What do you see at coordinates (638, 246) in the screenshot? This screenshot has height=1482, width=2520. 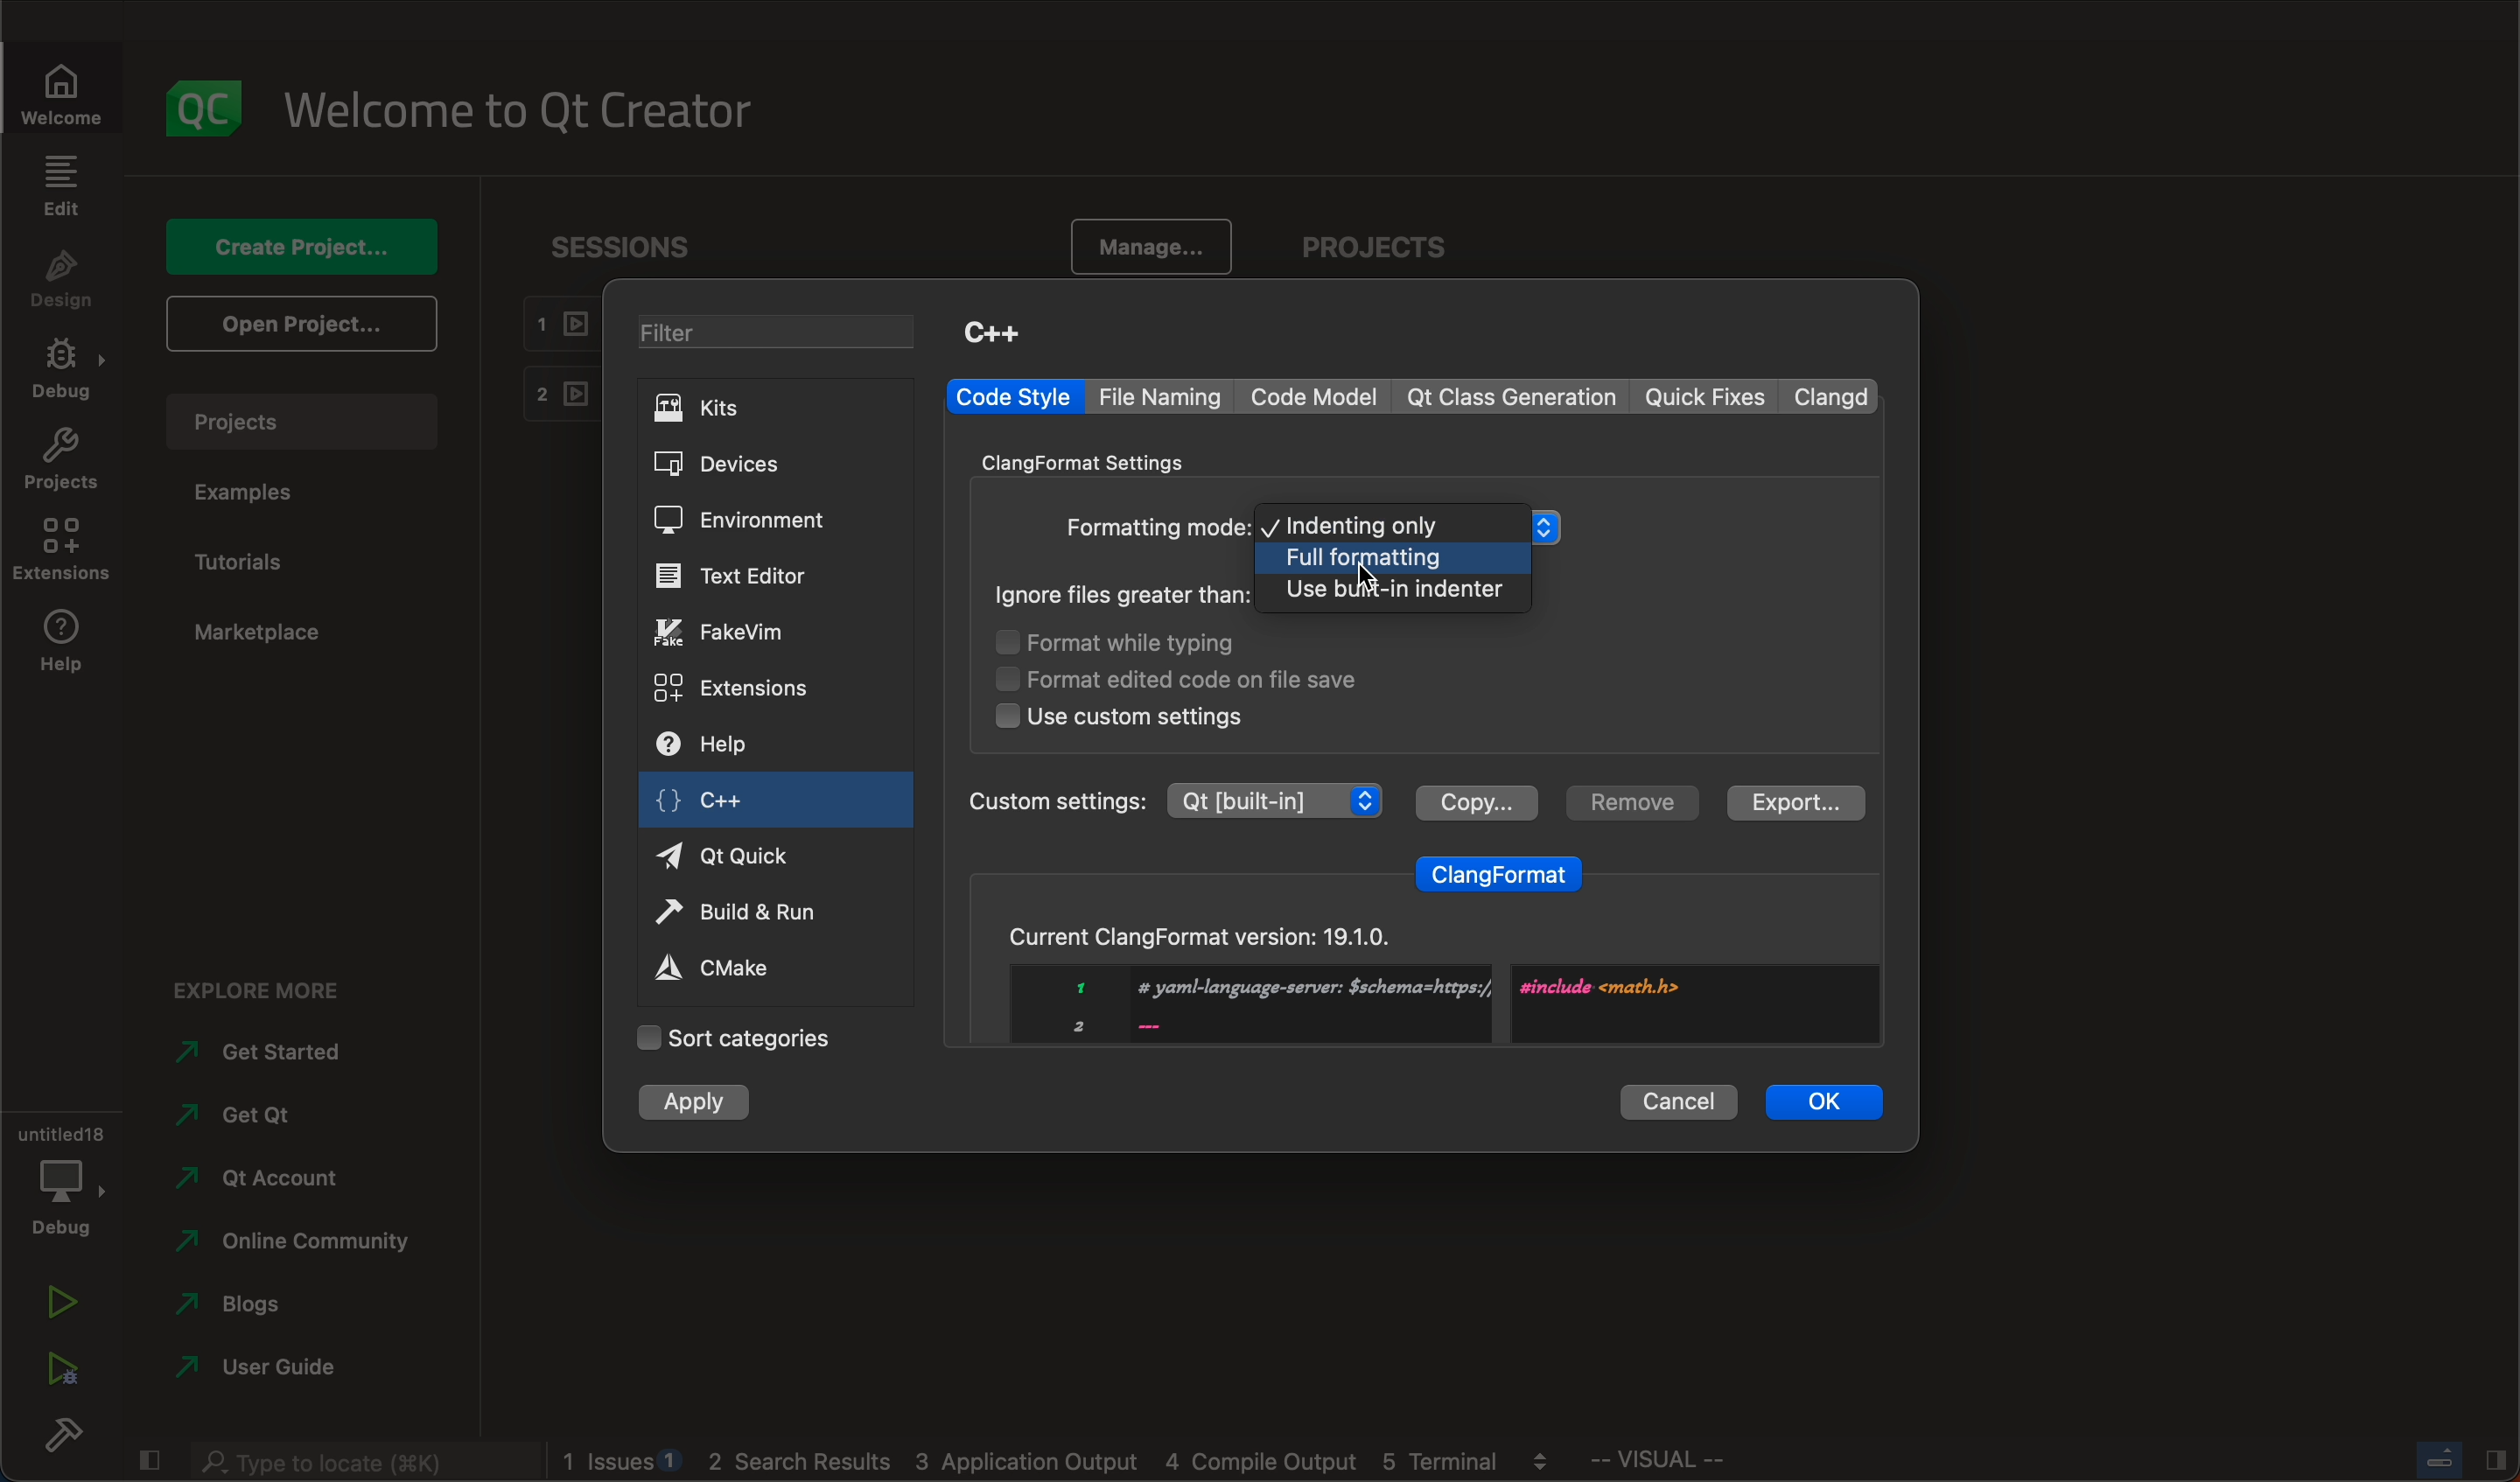 I see `sessions` at bounding box center [638, 246].